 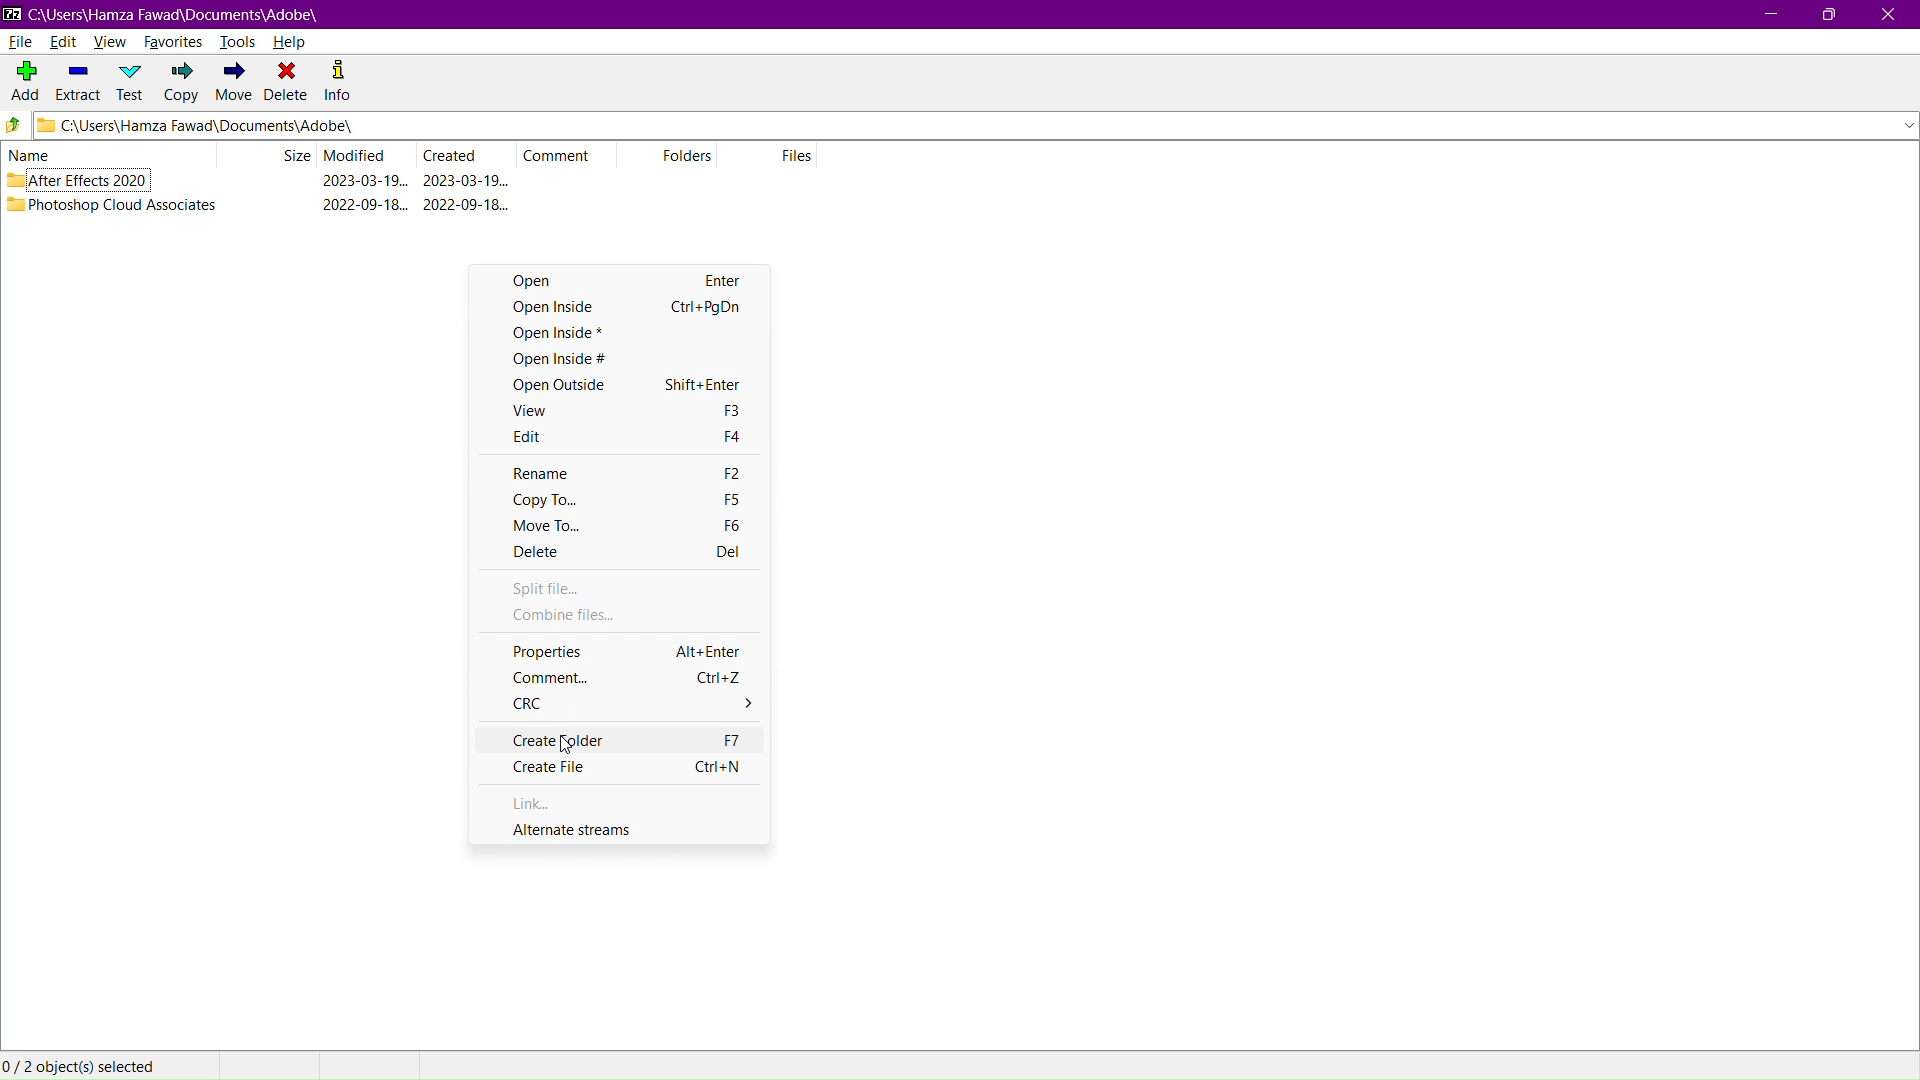 I want to click on Create Folder, so click(x=620, y=736).